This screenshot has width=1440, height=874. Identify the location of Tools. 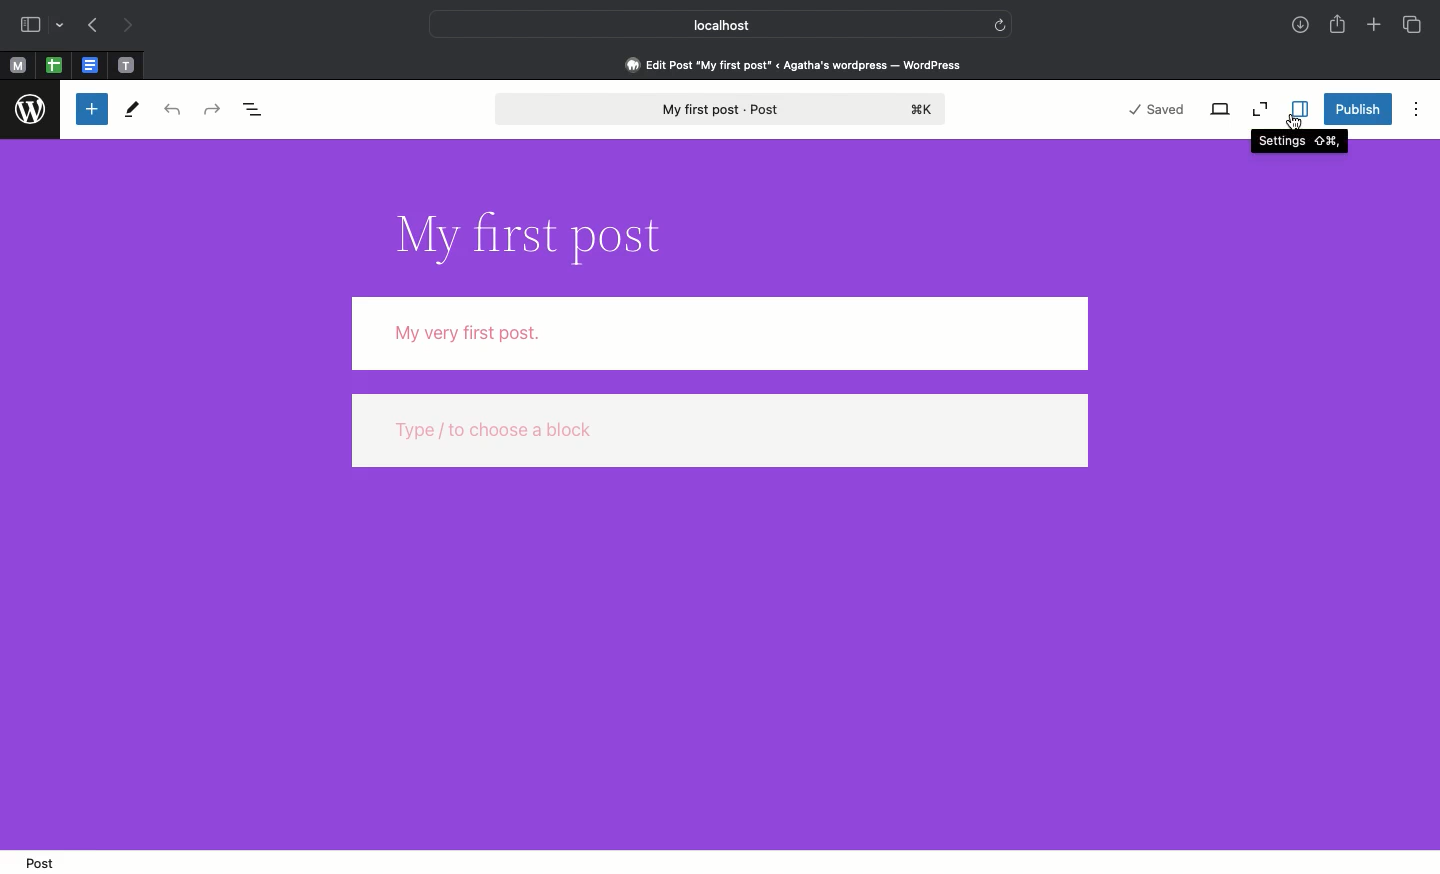
(134, 110).